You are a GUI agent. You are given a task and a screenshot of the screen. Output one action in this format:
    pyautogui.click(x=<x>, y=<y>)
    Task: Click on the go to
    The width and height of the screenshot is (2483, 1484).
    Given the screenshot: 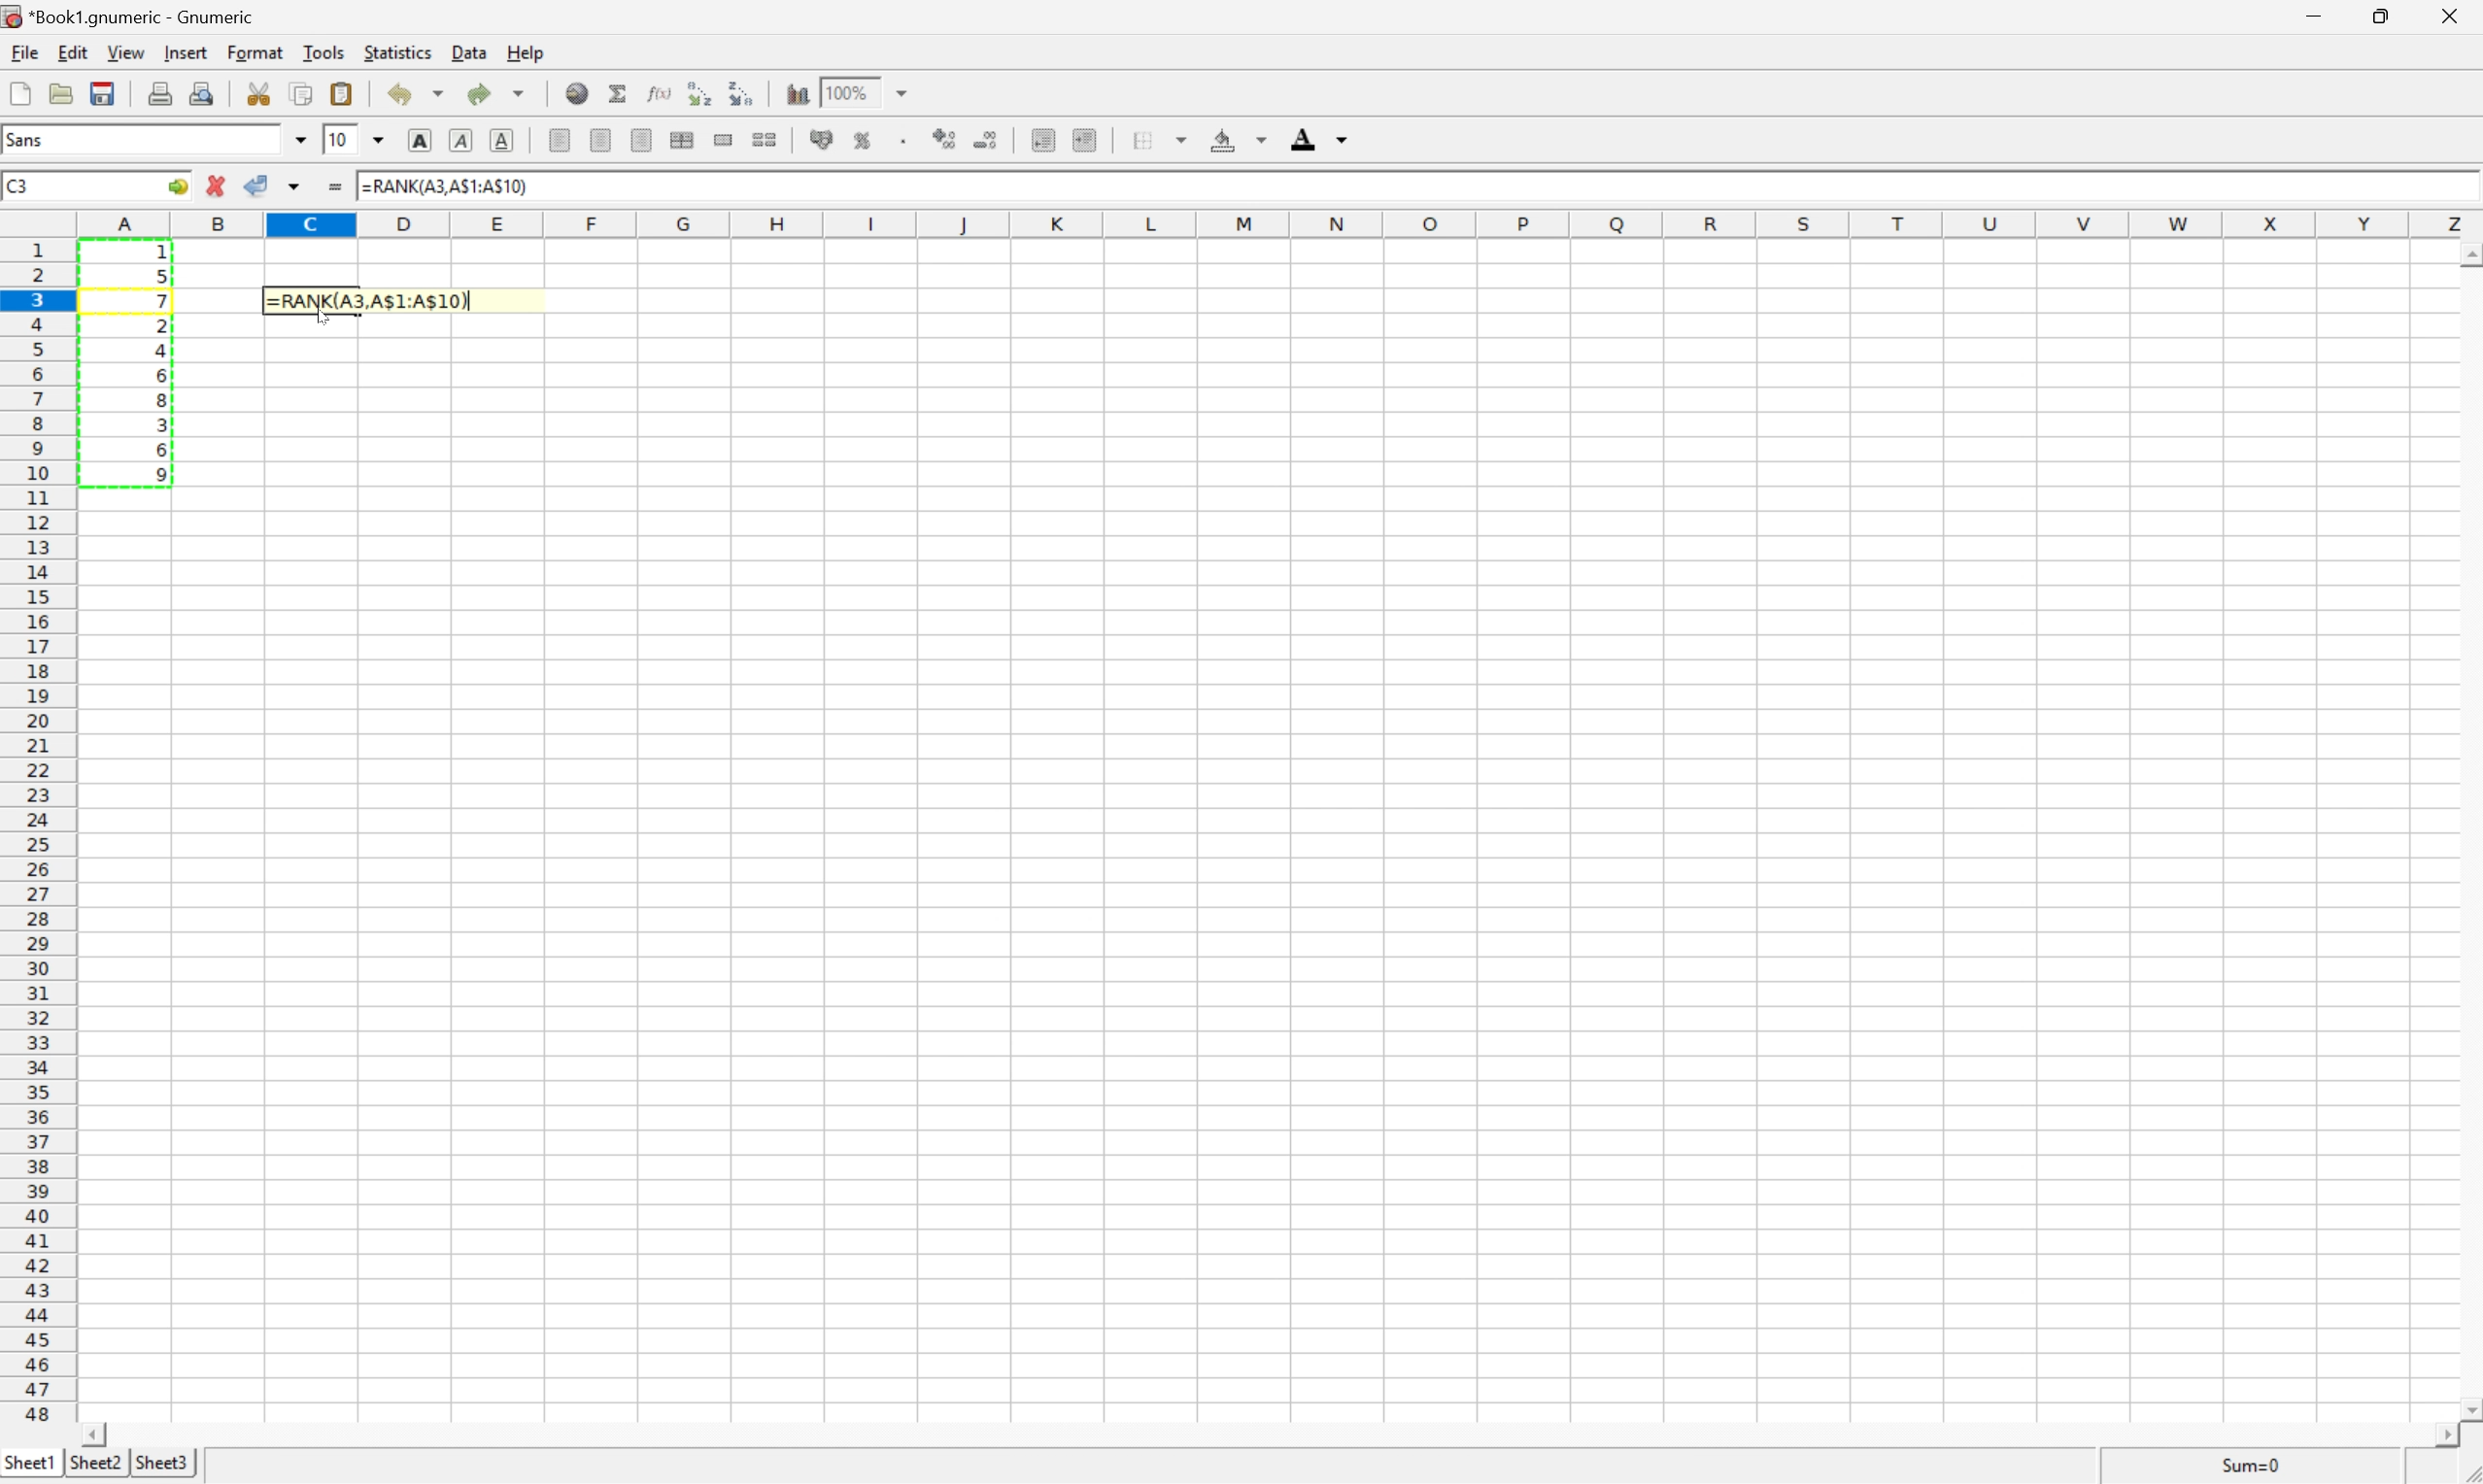 What is the action you would take?
    pyautogui.click(x=179, y=186)
    